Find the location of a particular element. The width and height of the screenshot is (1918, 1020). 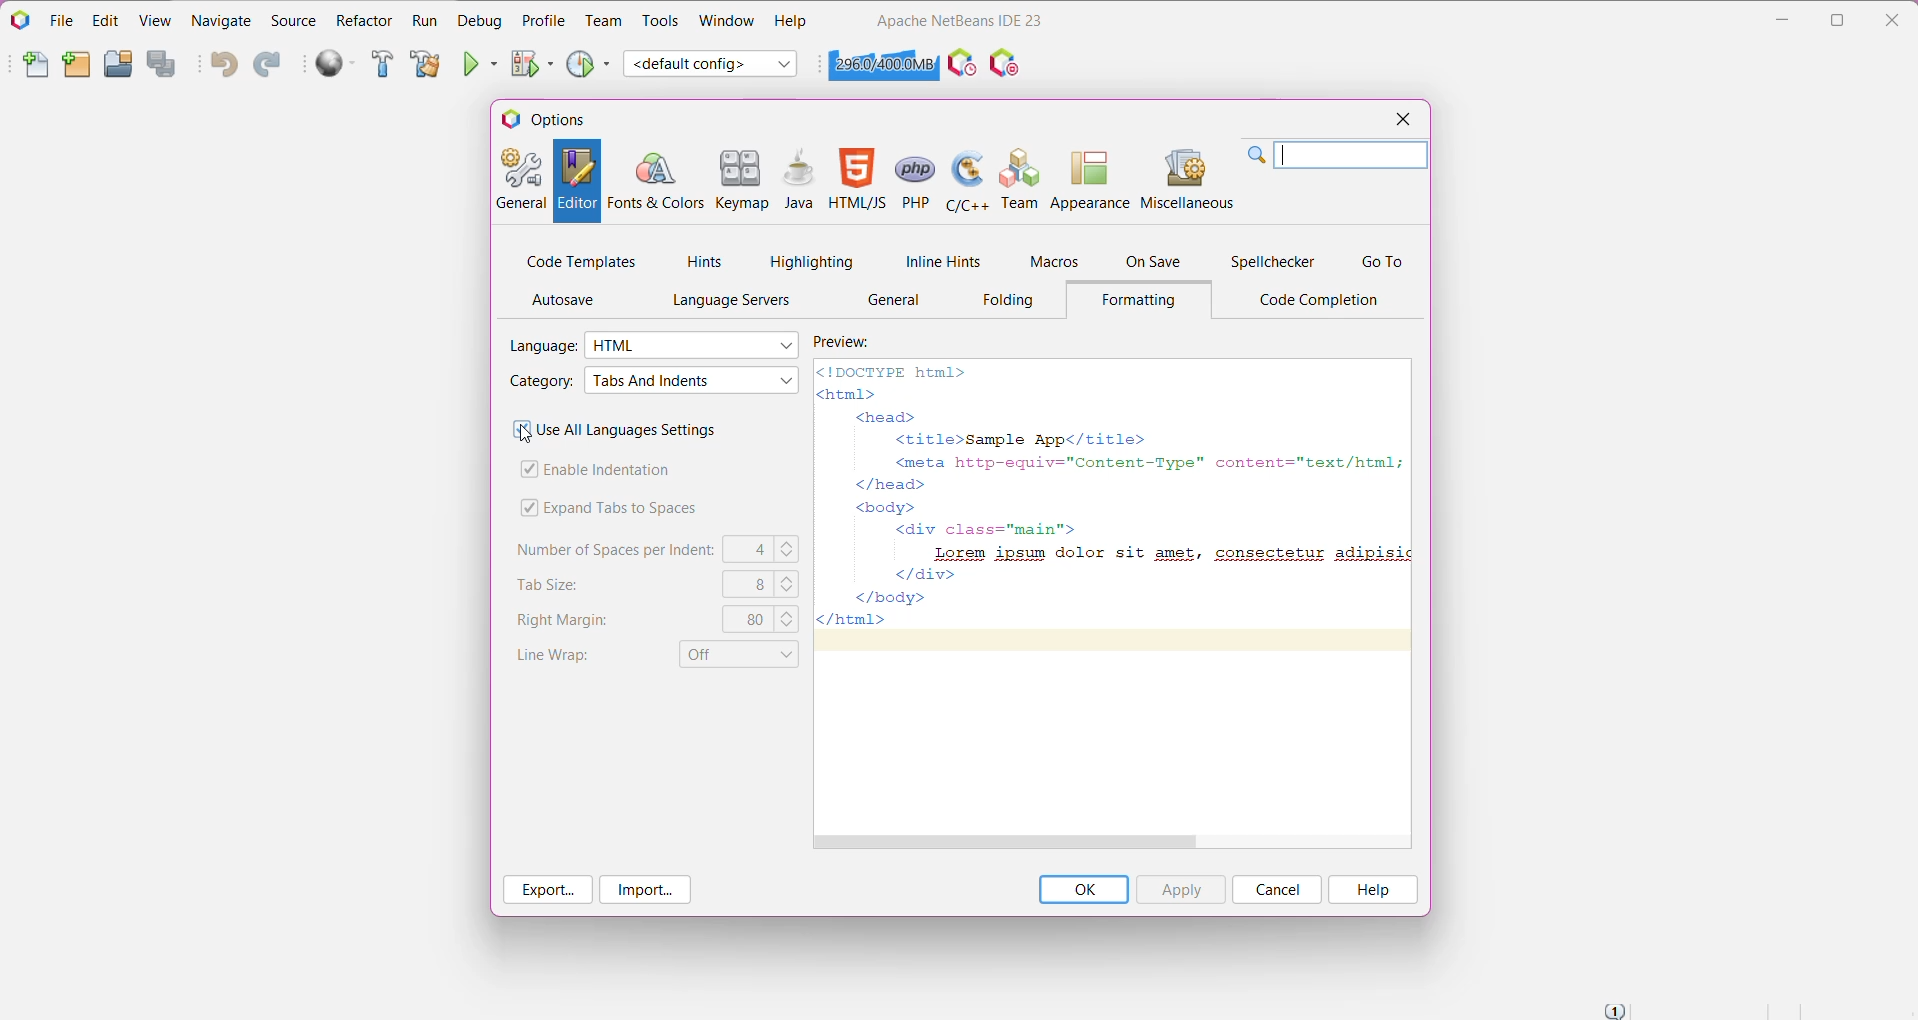

HTML/JS is located at coordinates (858, 181).